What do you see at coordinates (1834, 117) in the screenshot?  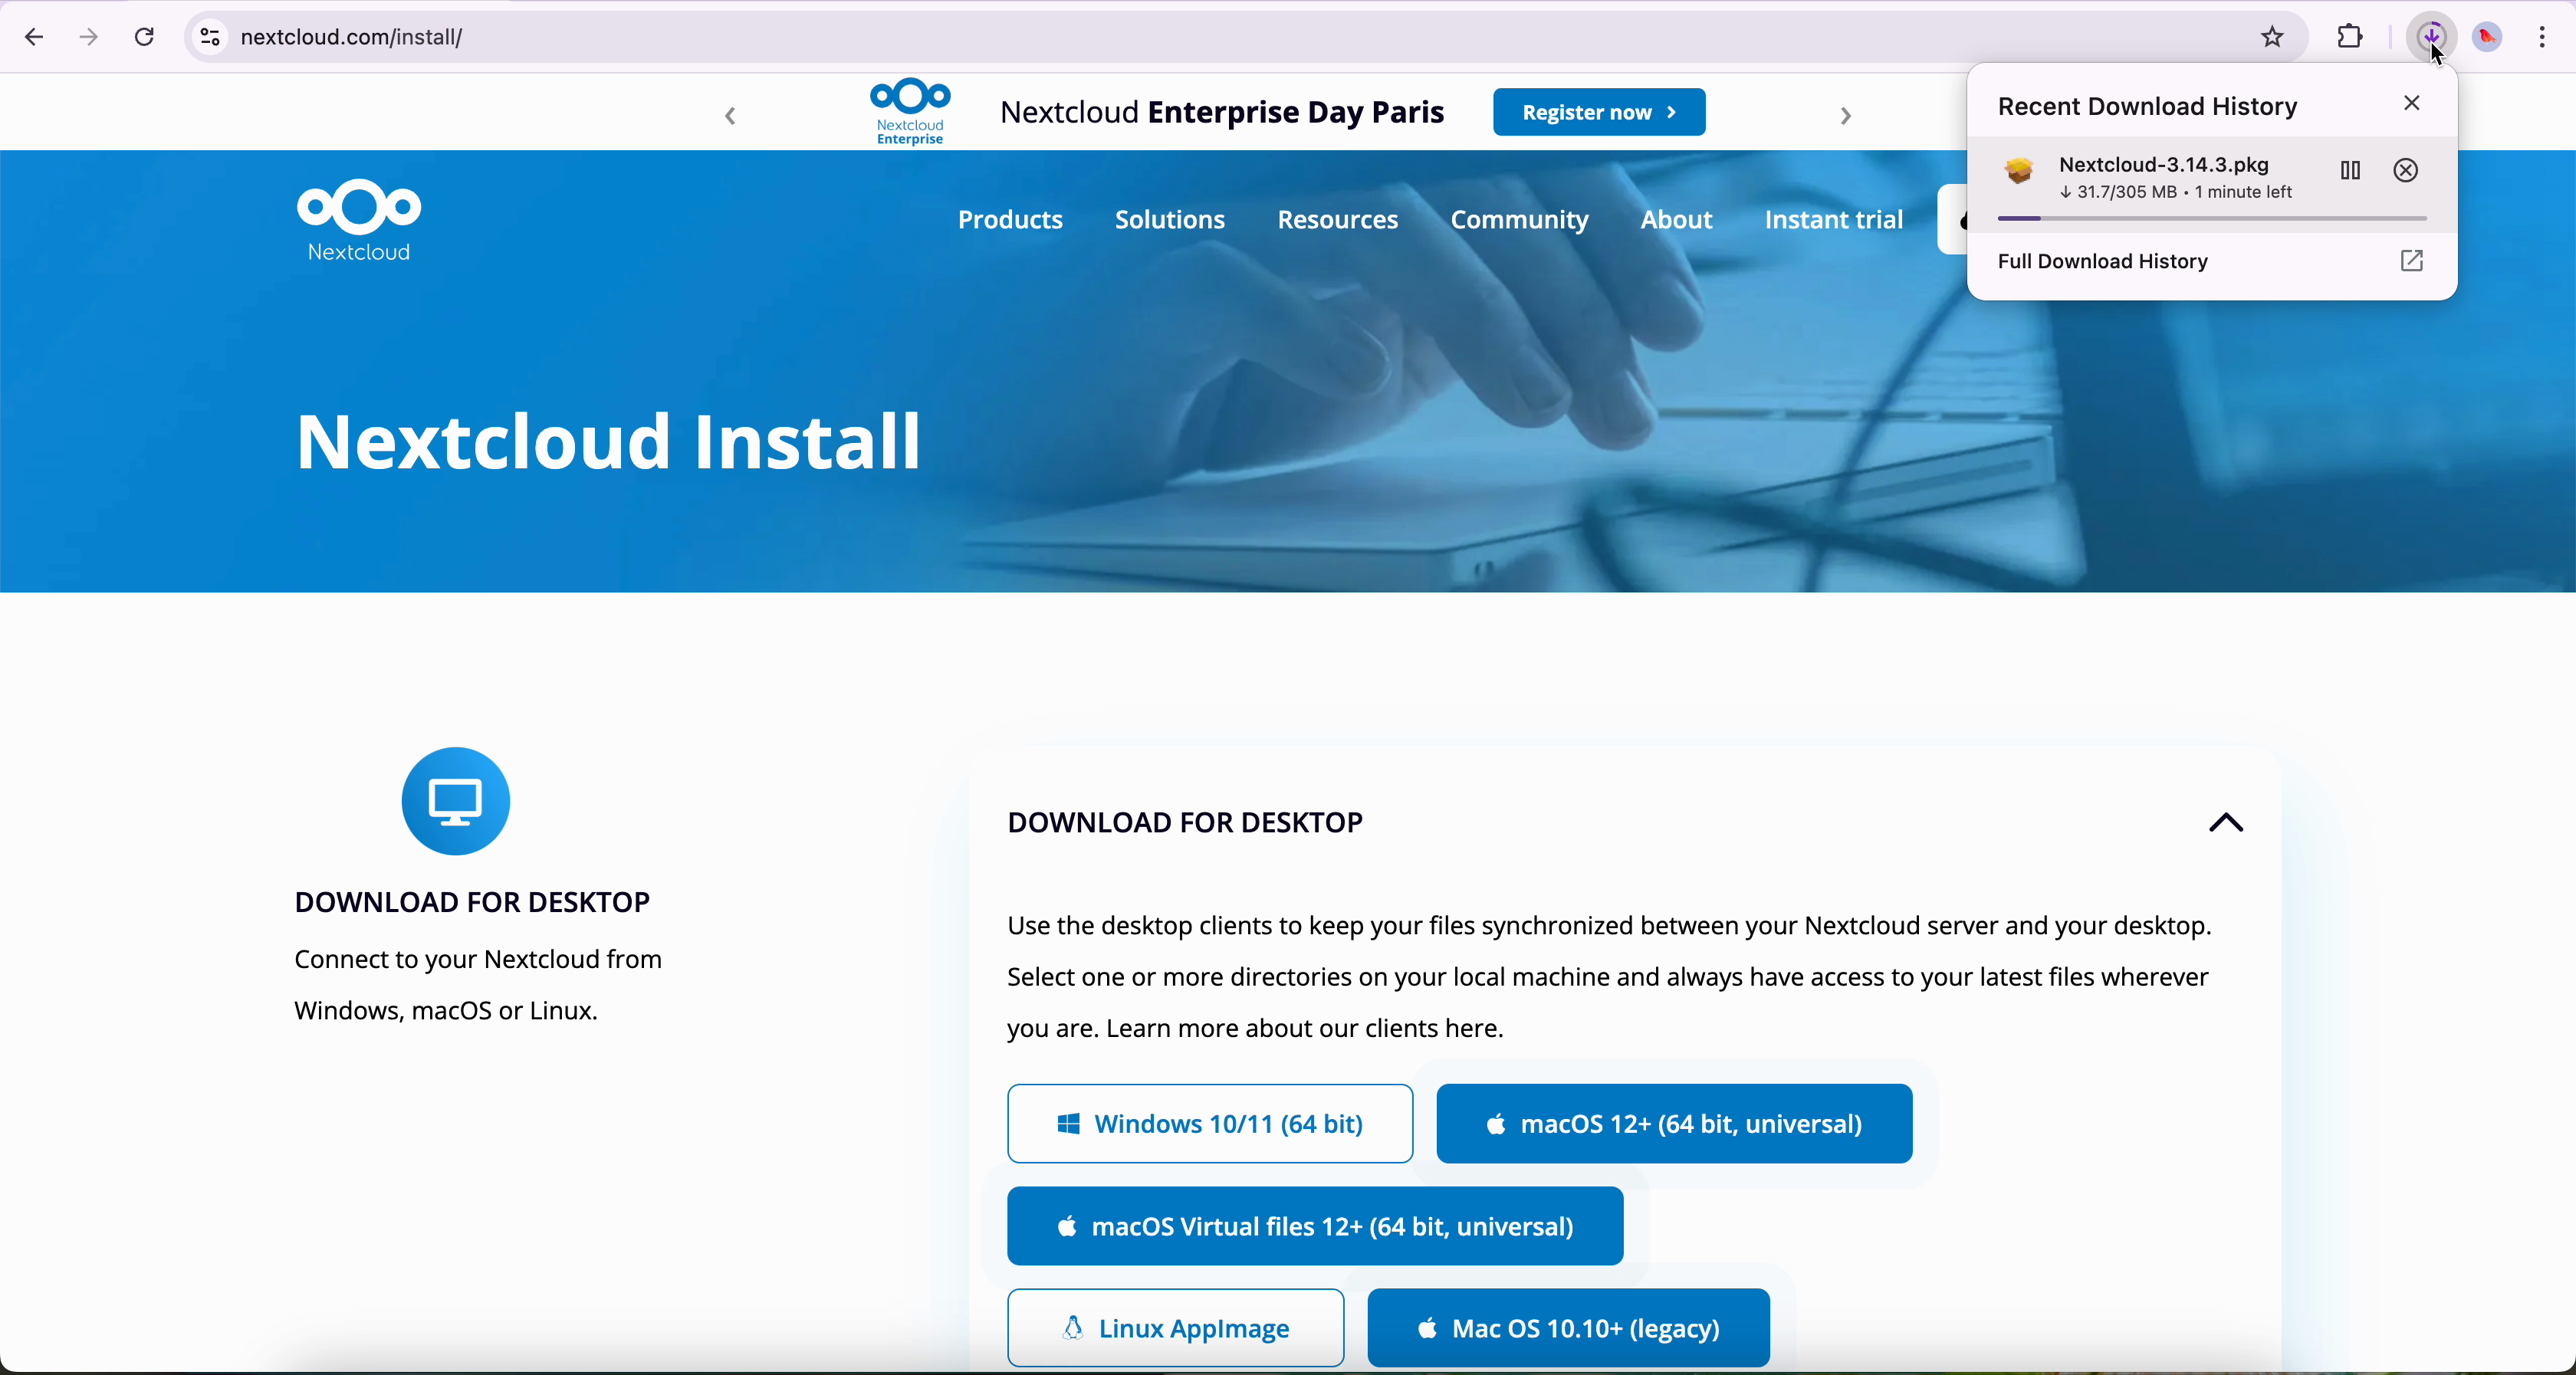 I see `forward` at bounding box center [1834, 117].